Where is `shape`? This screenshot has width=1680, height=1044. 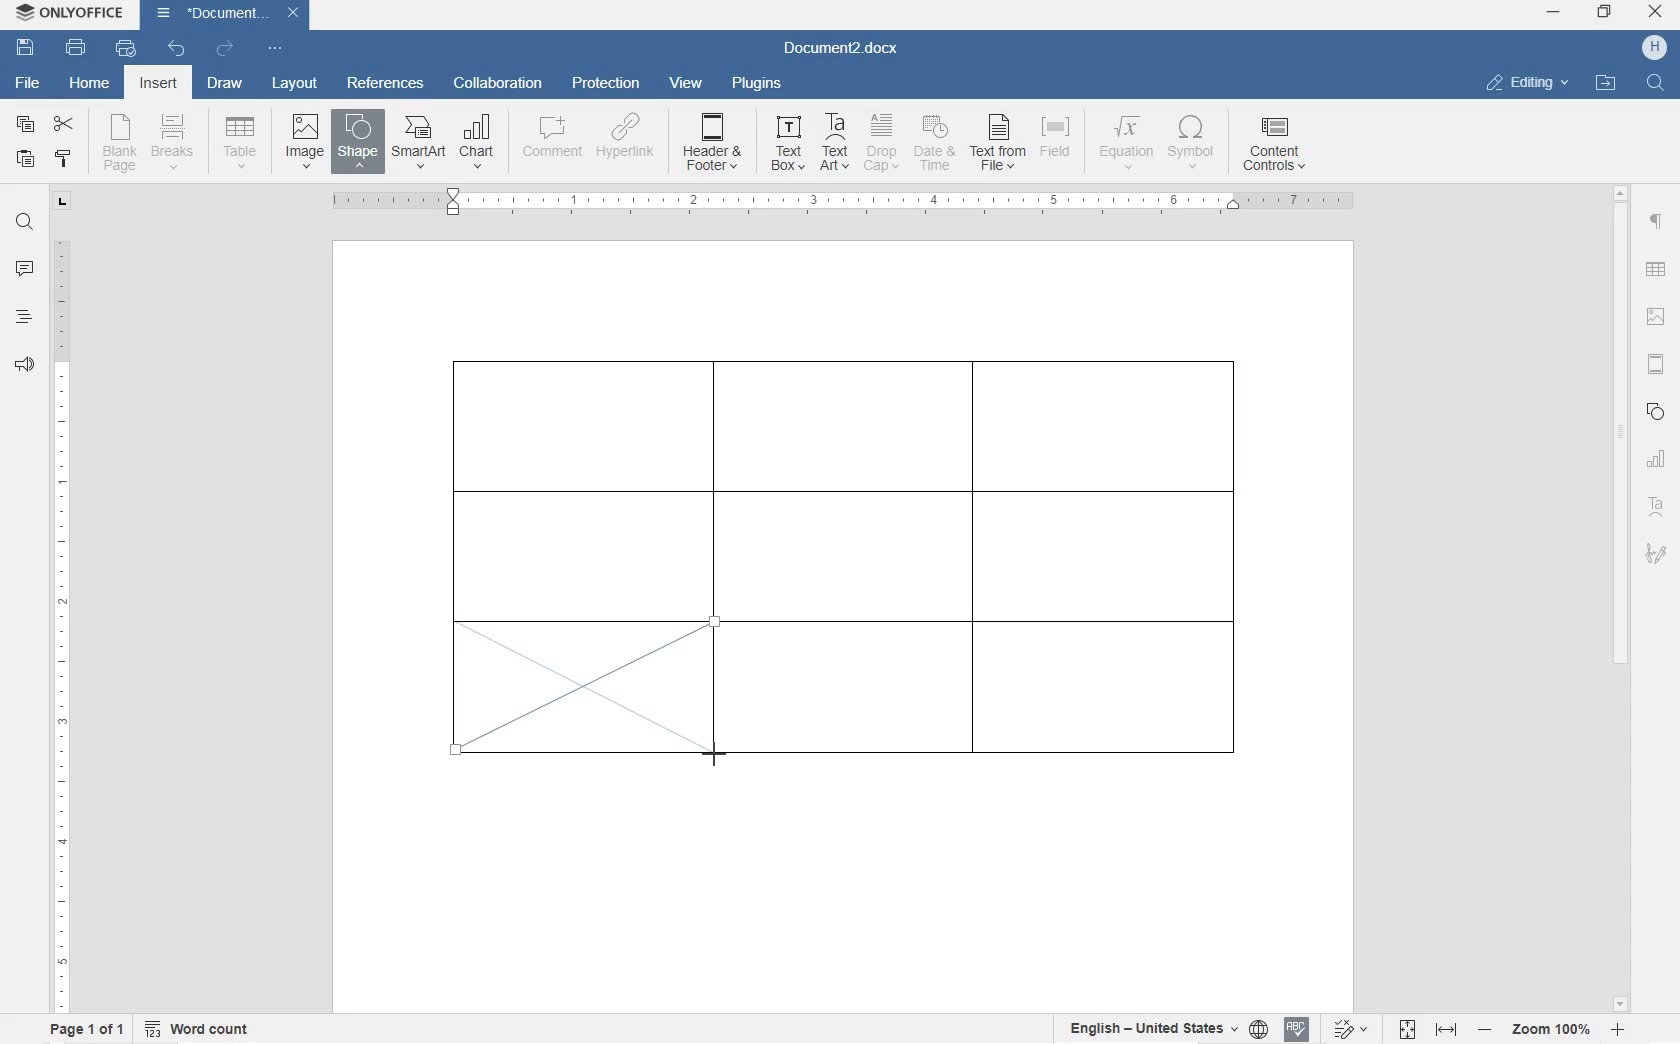 shape is located at coordinates (1656, 411).